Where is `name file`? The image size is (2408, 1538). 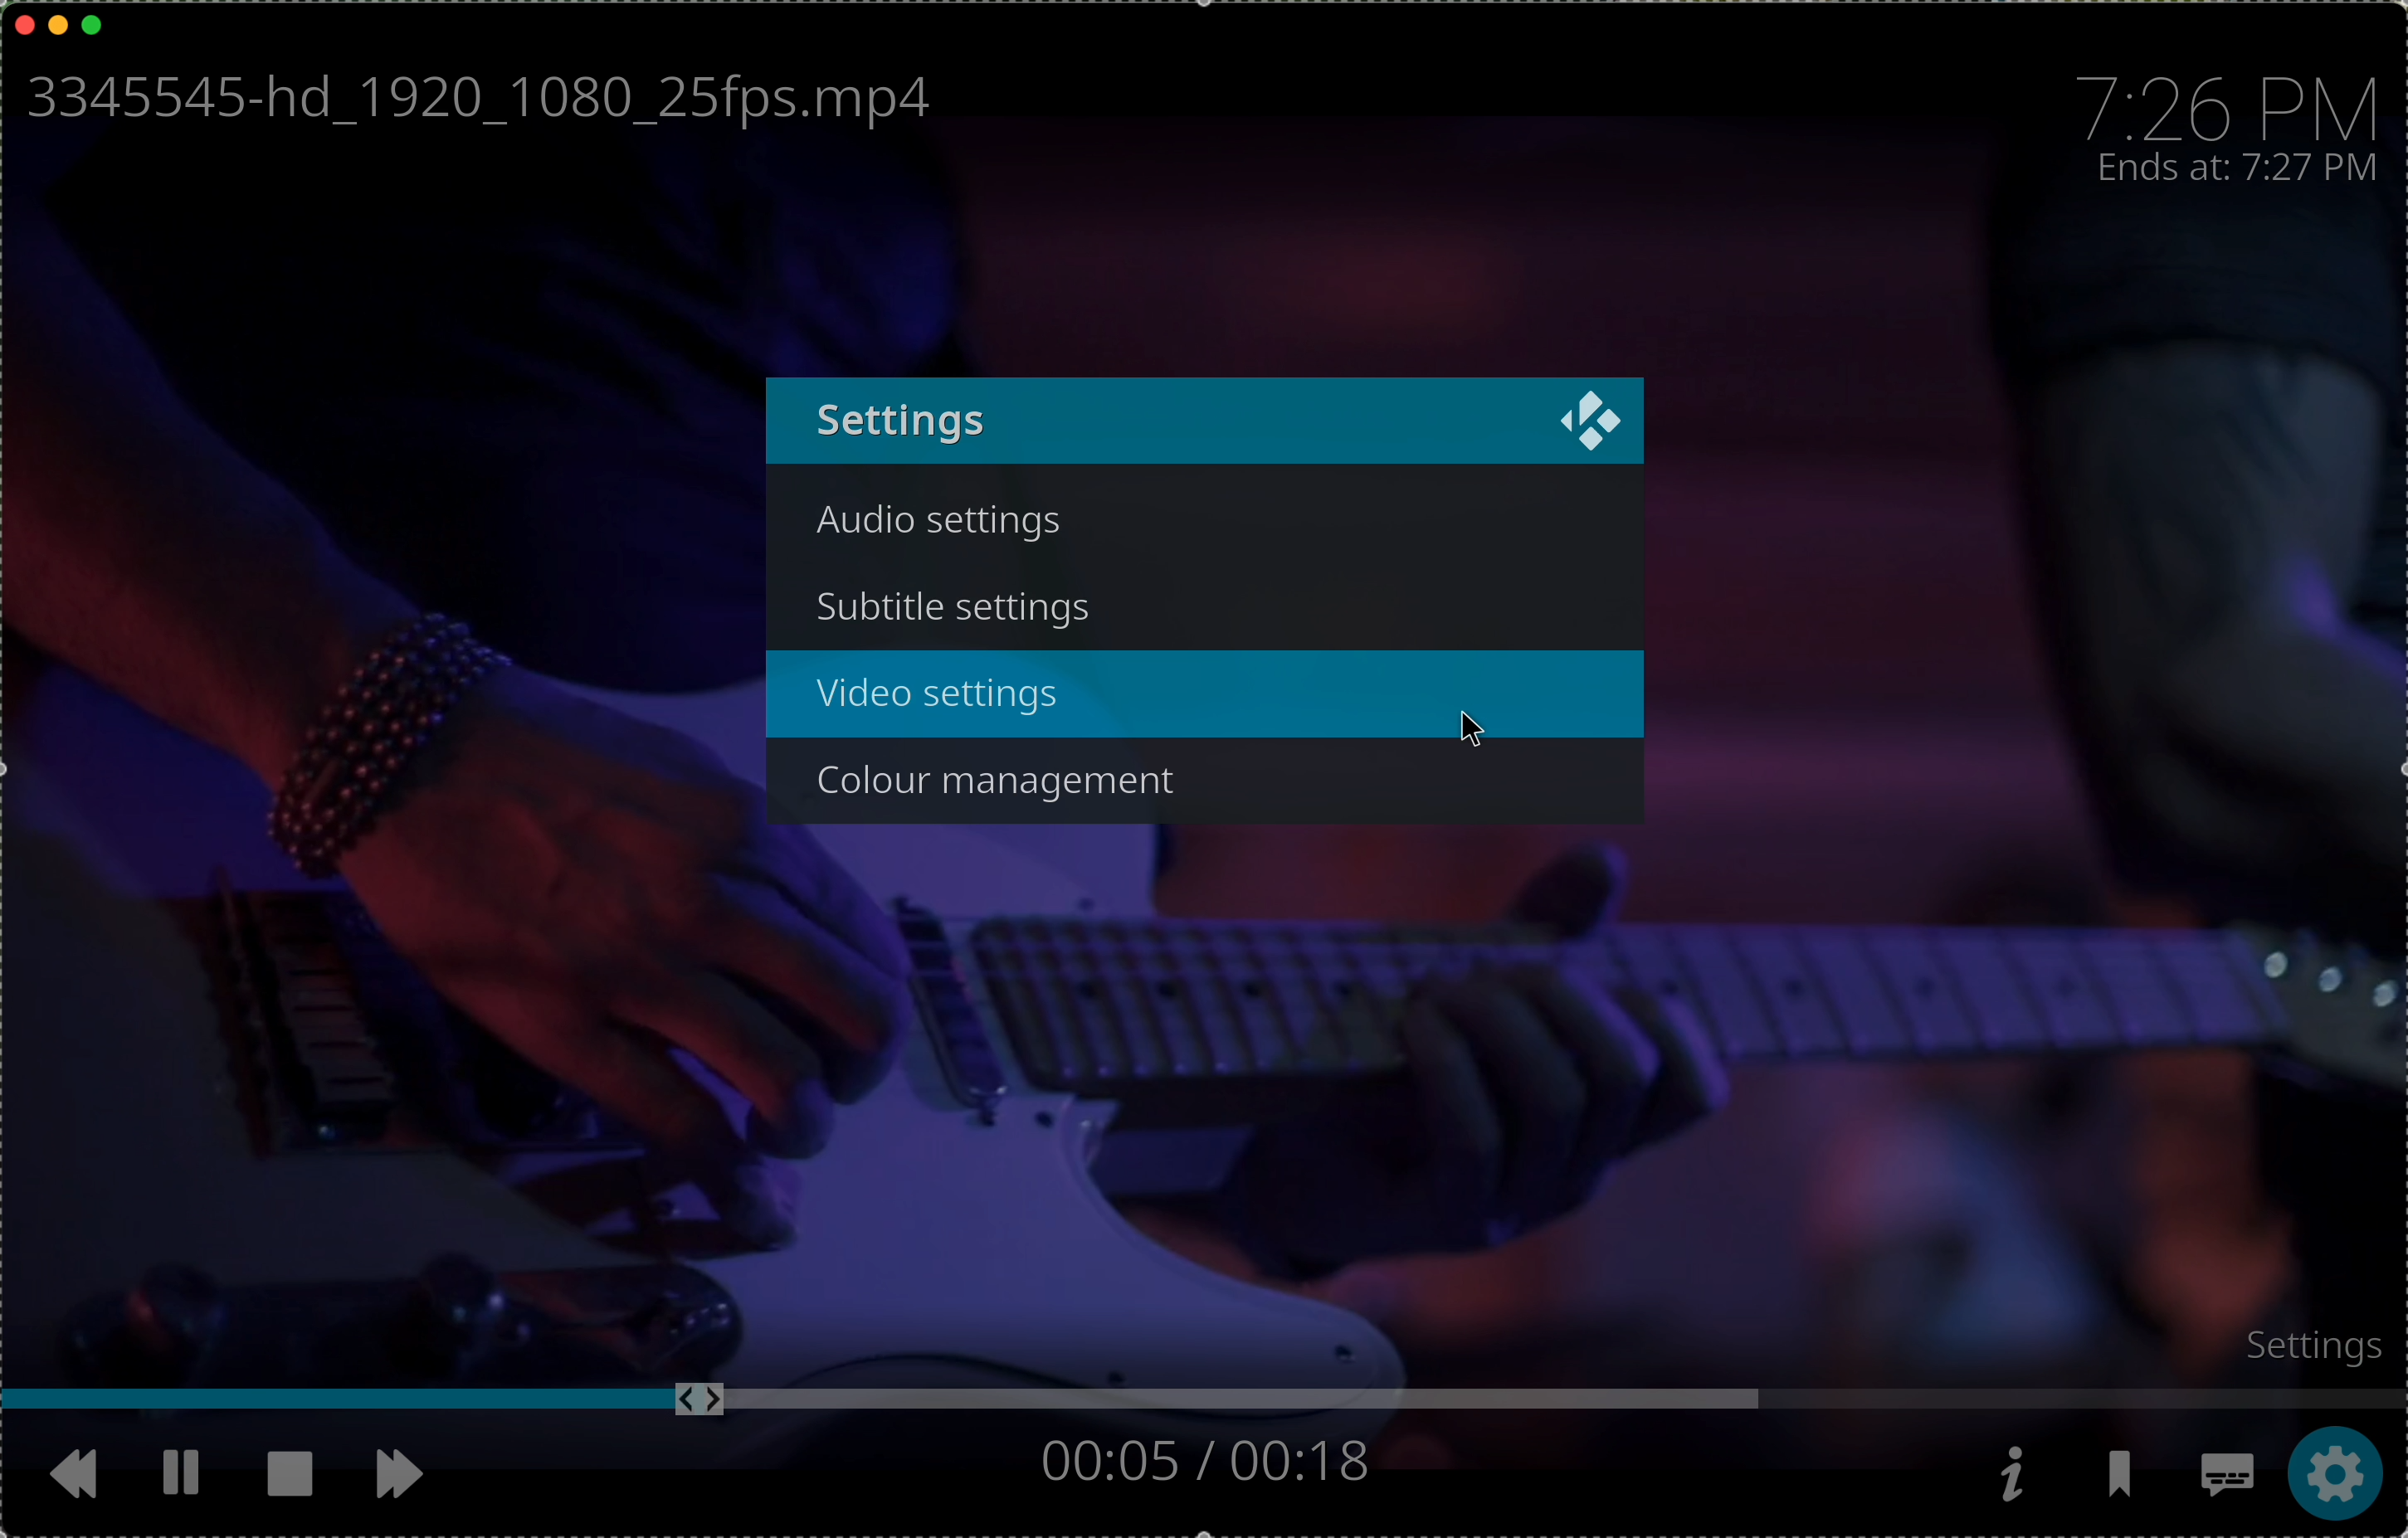
name file is located at coordinates (471, 102).